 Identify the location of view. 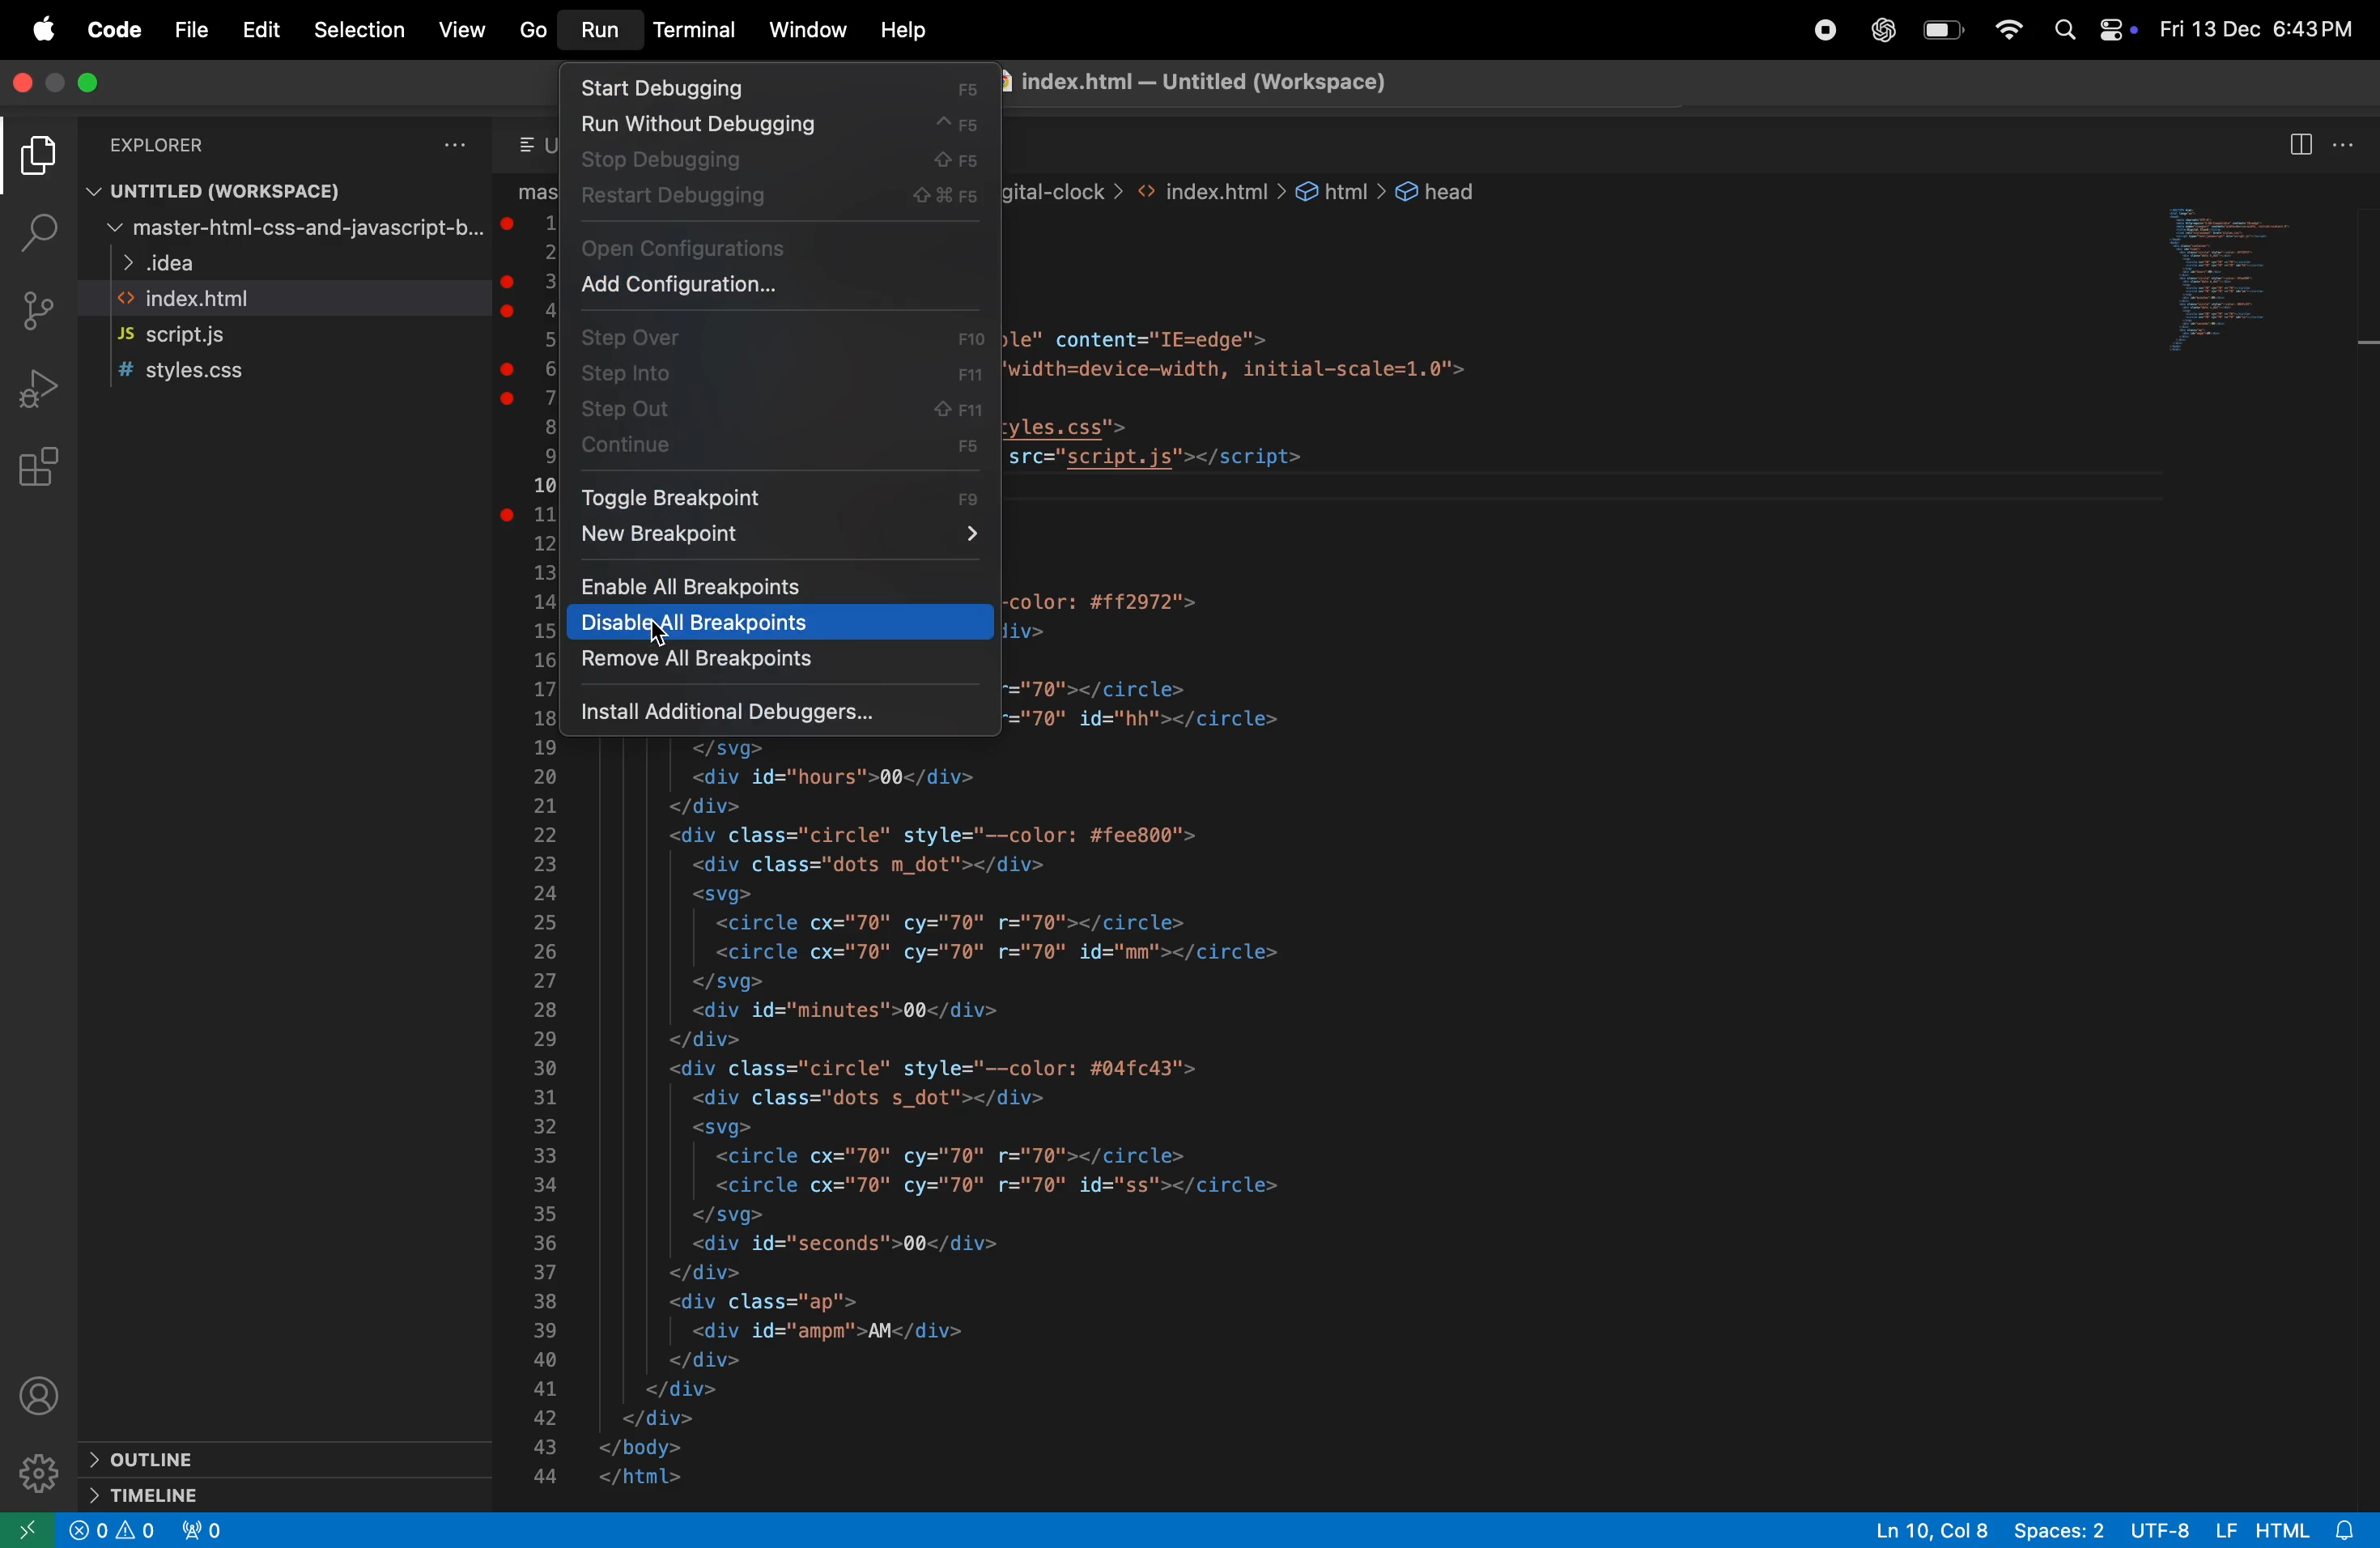
(460, 32).